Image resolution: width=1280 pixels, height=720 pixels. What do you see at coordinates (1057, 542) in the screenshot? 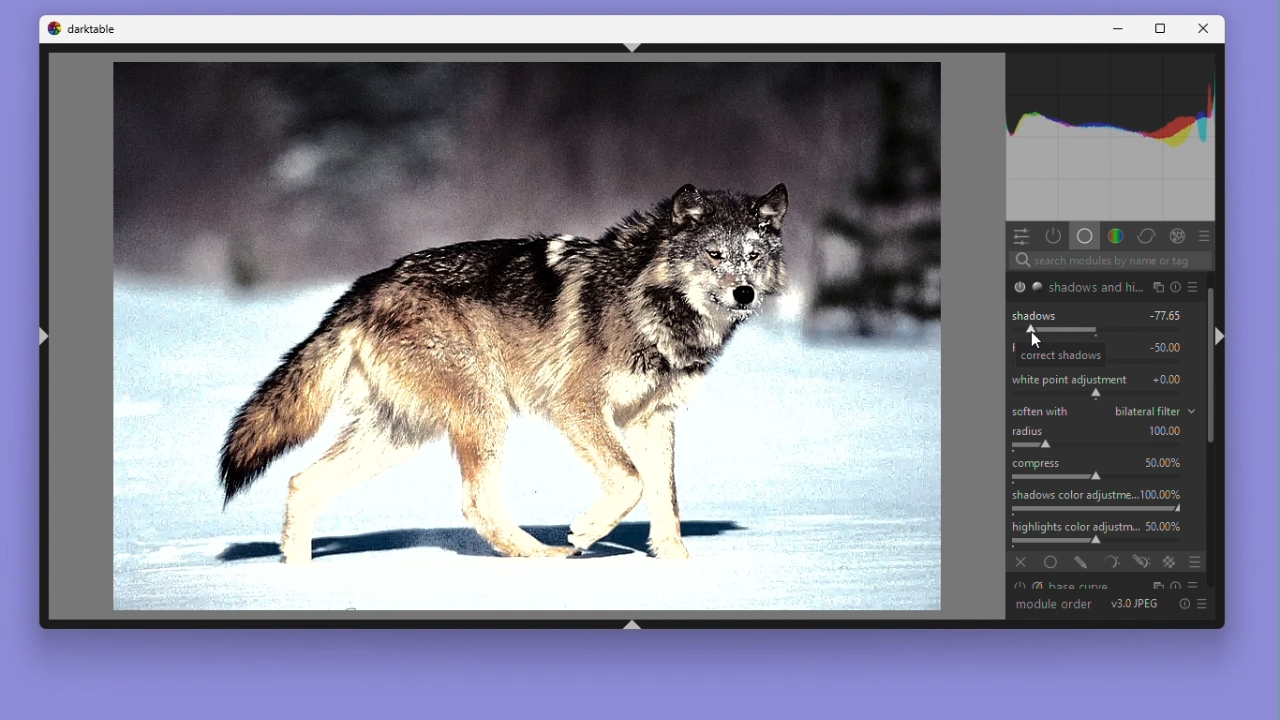
I see `adjust saturation of highlights` at bounding box center [1057, 542].